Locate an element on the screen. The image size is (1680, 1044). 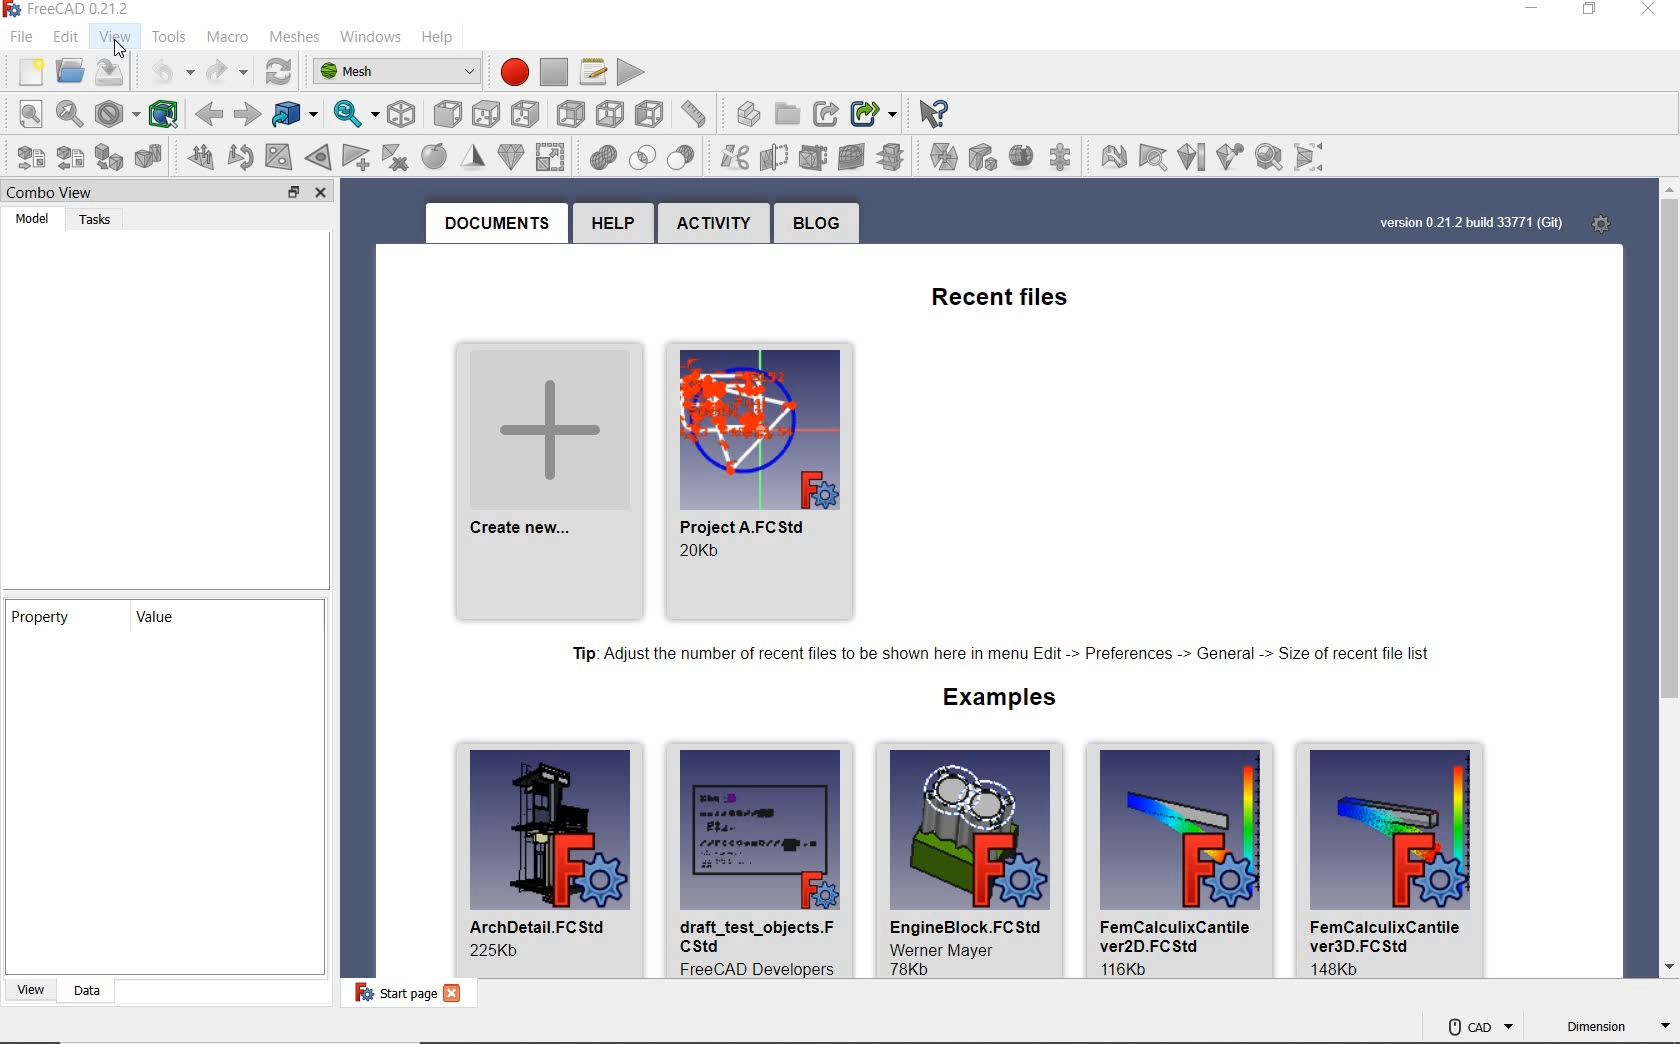
dimension is located at coordinates (1605, 1026).